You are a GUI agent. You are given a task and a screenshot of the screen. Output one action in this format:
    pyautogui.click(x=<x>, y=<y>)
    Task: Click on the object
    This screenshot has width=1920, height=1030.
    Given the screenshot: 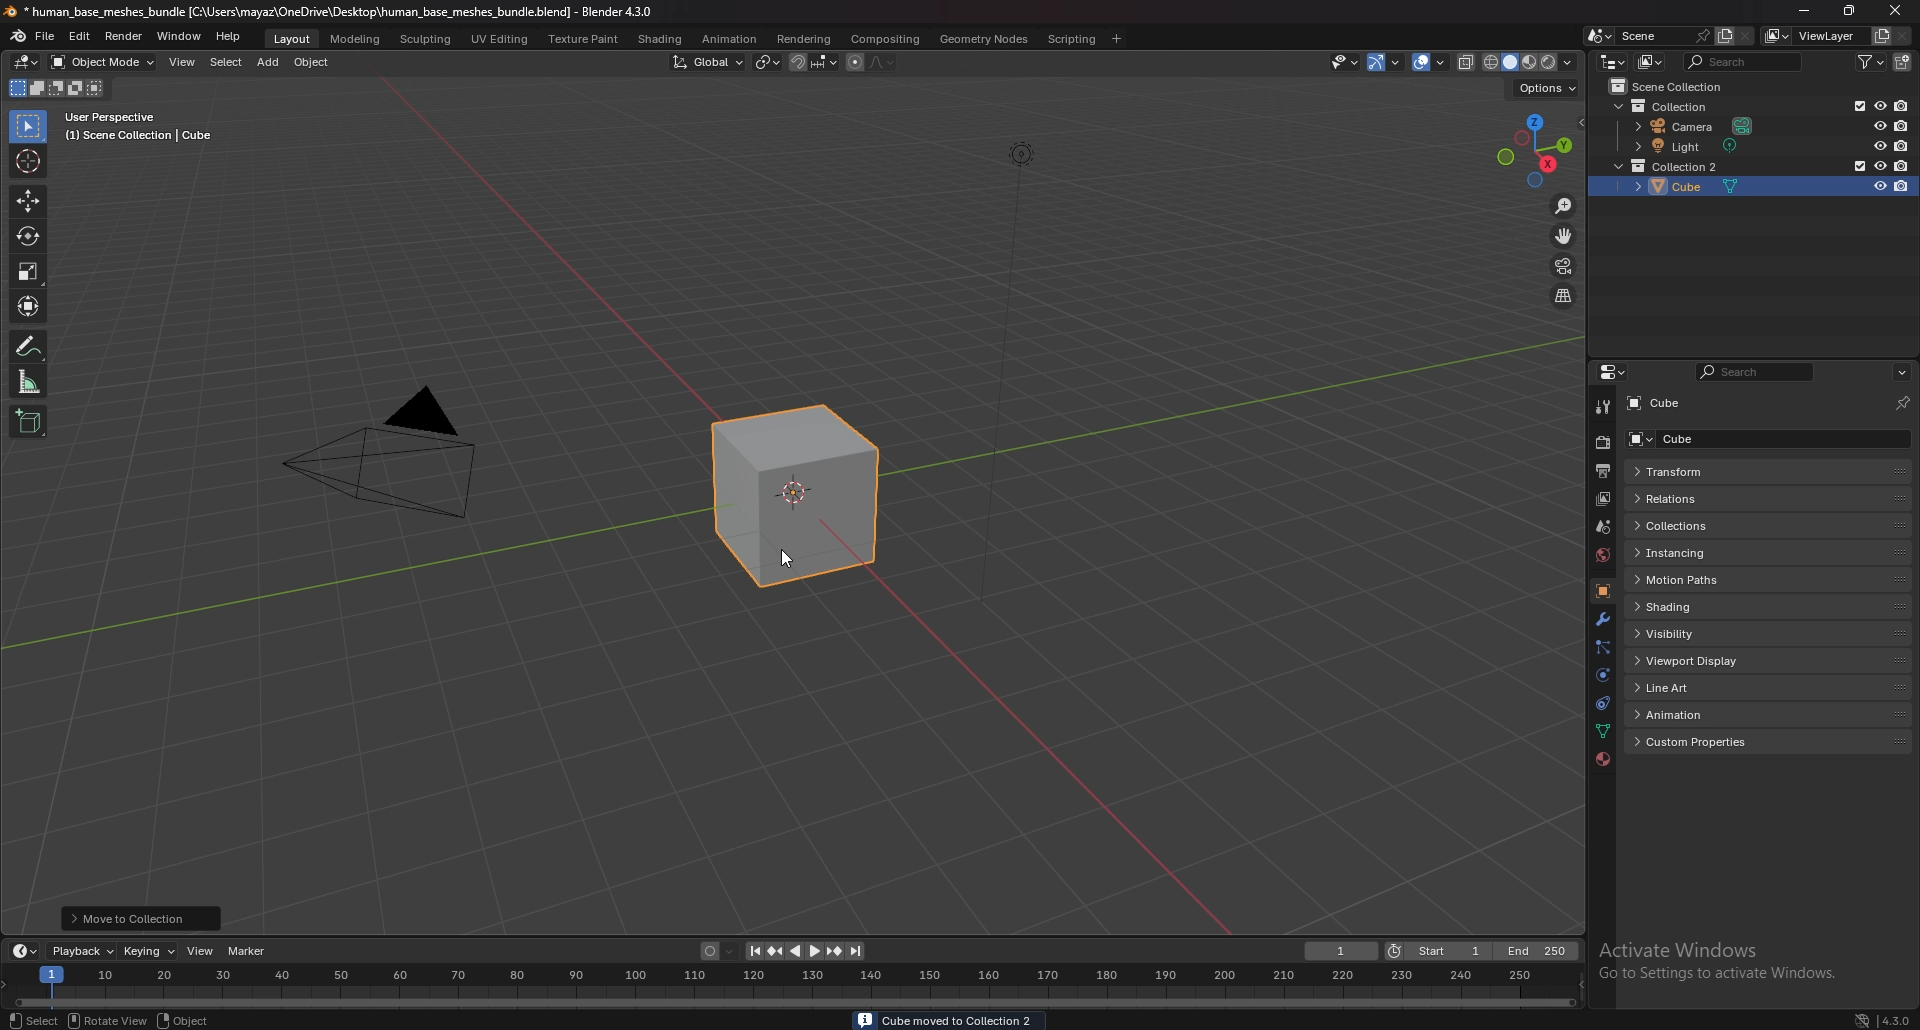 What is the action you would take?
    pyautogui.click(x=313, y=62)
    